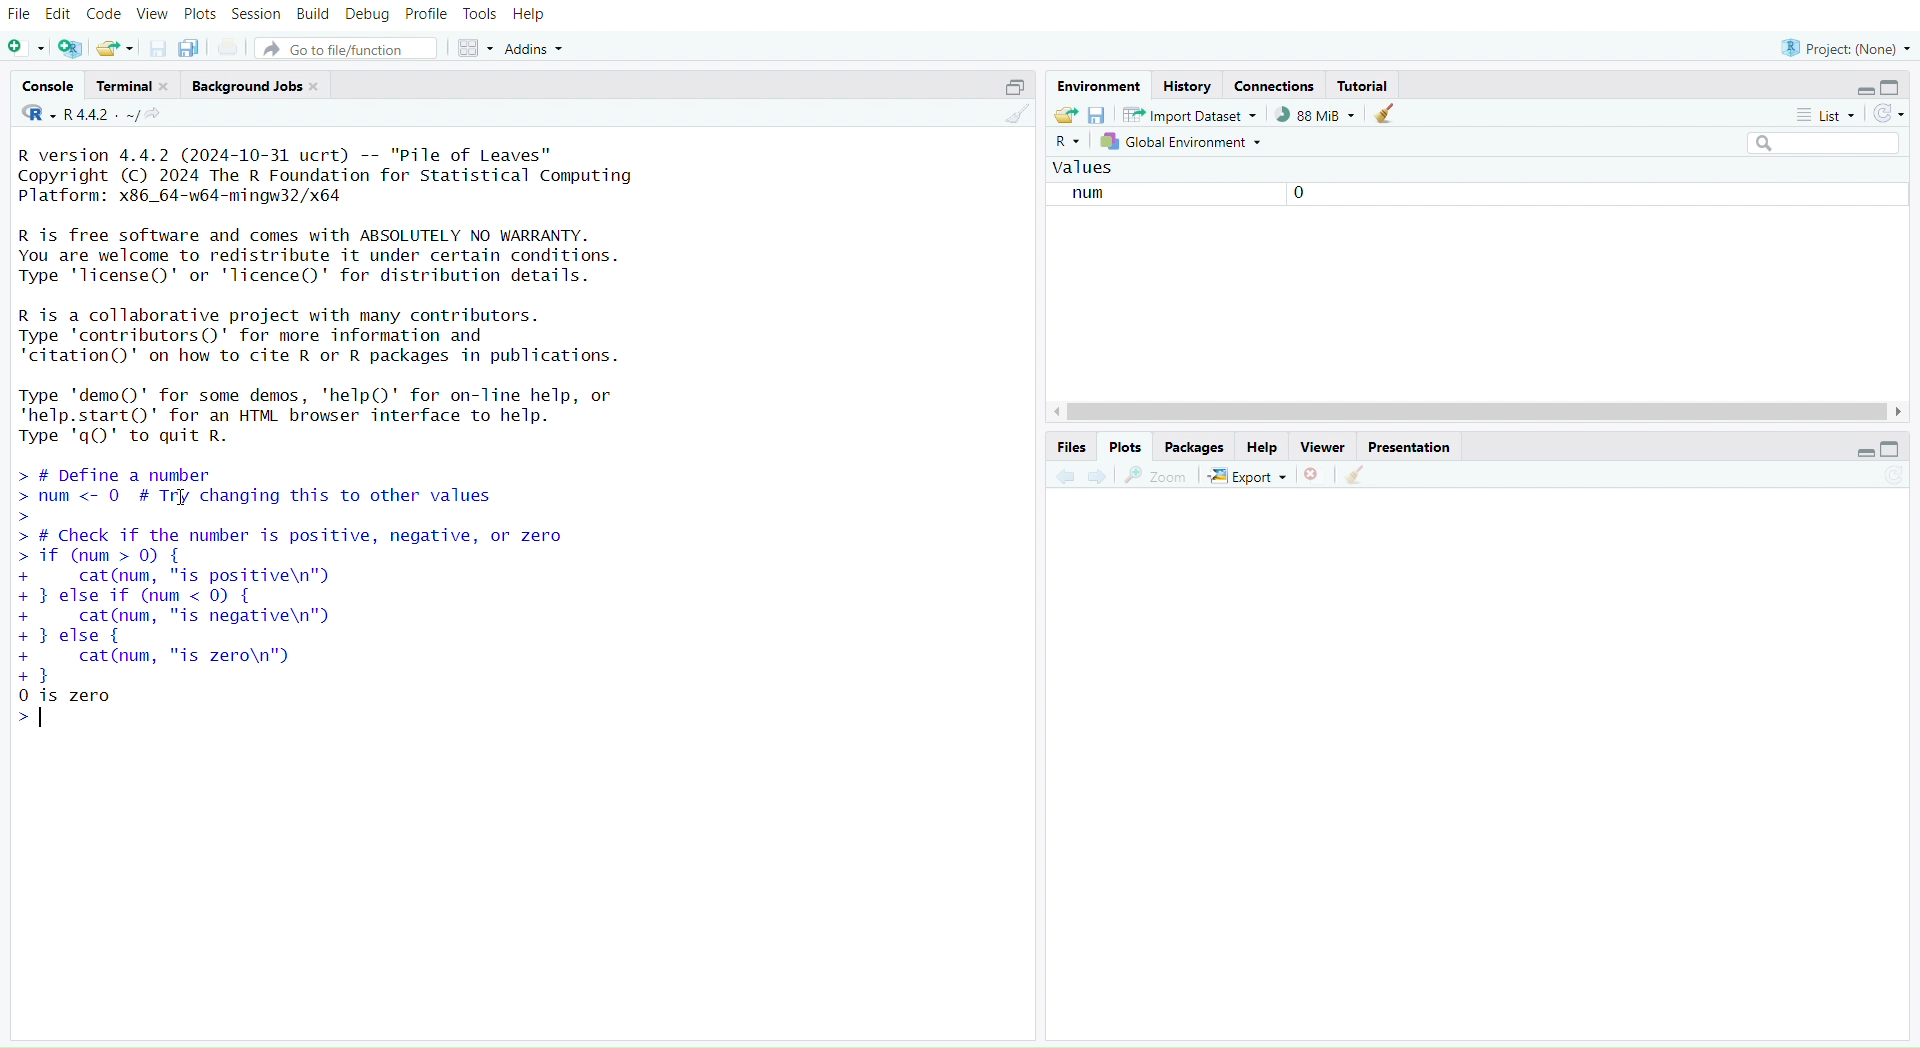 The image size is (1920, 1048). I want to click on zoom, so click(1157, 476).